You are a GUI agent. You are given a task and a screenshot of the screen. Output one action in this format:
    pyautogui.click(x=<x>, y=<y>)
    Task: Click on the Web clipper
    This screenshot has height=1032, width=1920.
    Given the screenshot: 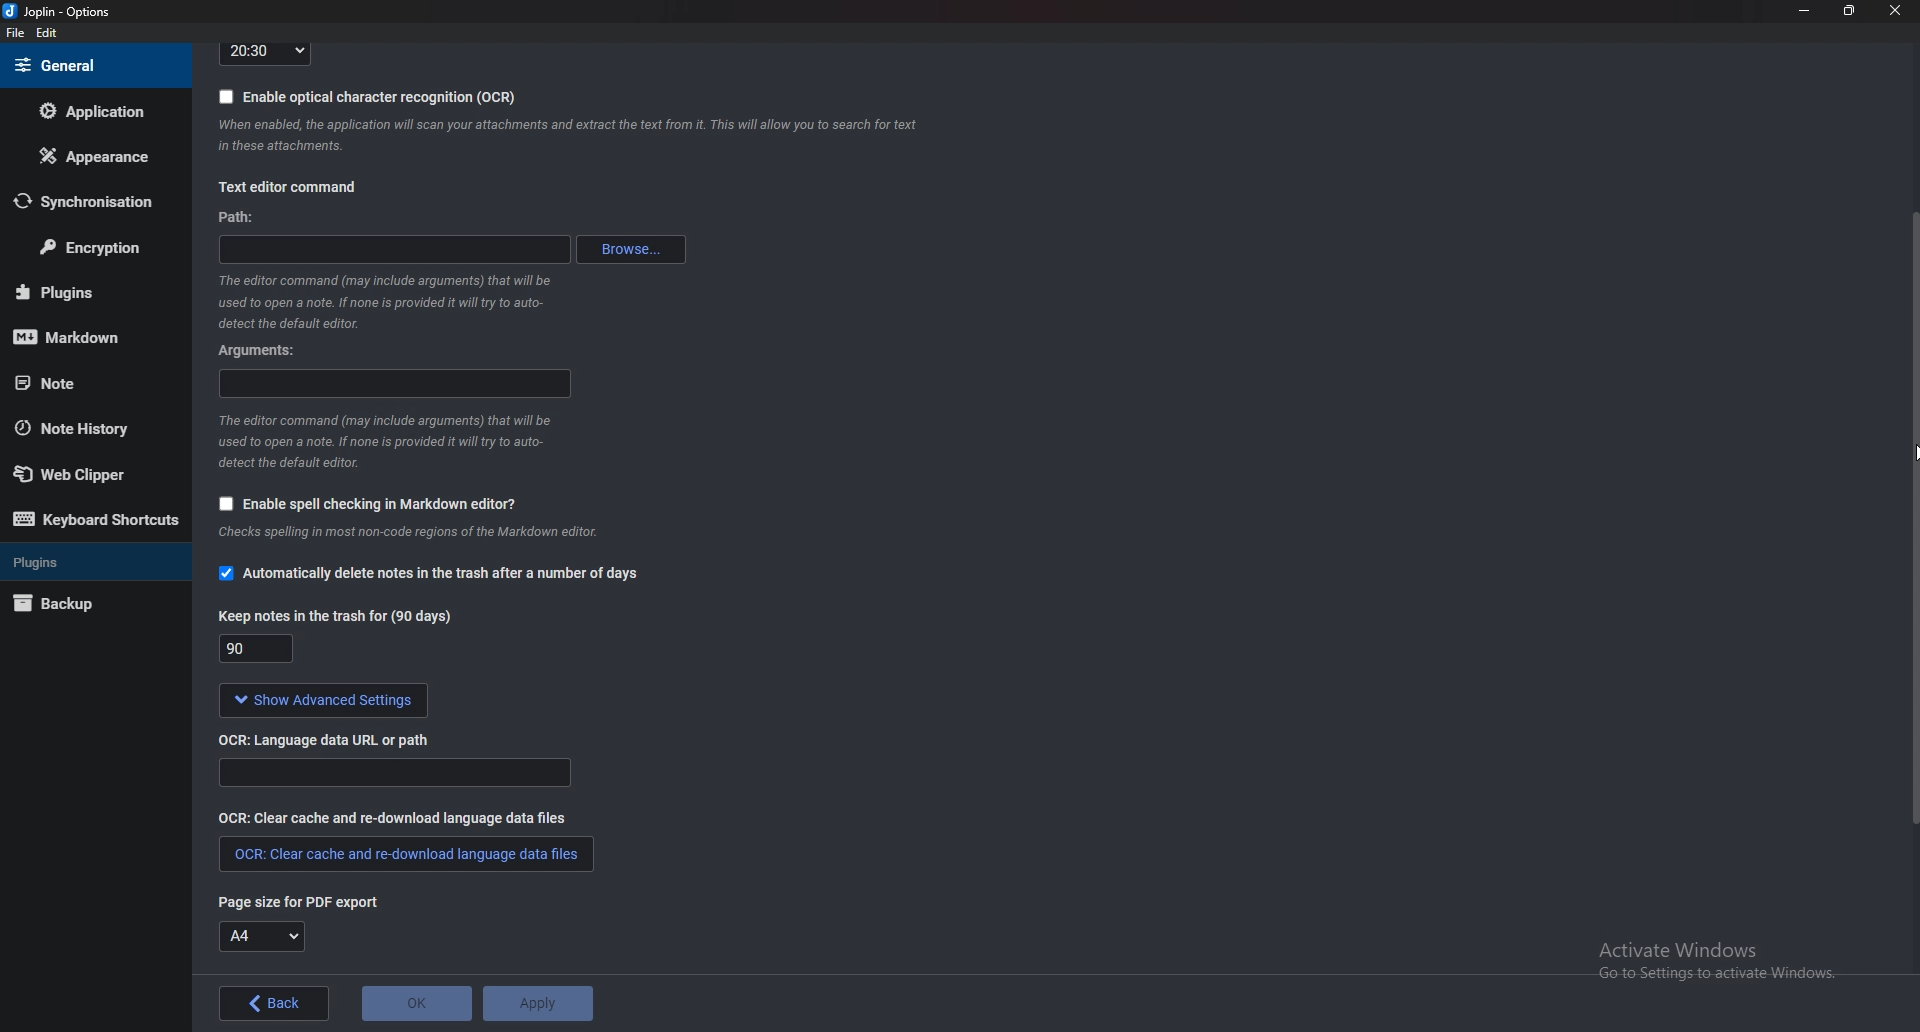 What is the action you would take?
    pyautogui.click(x=89, y=475)
    